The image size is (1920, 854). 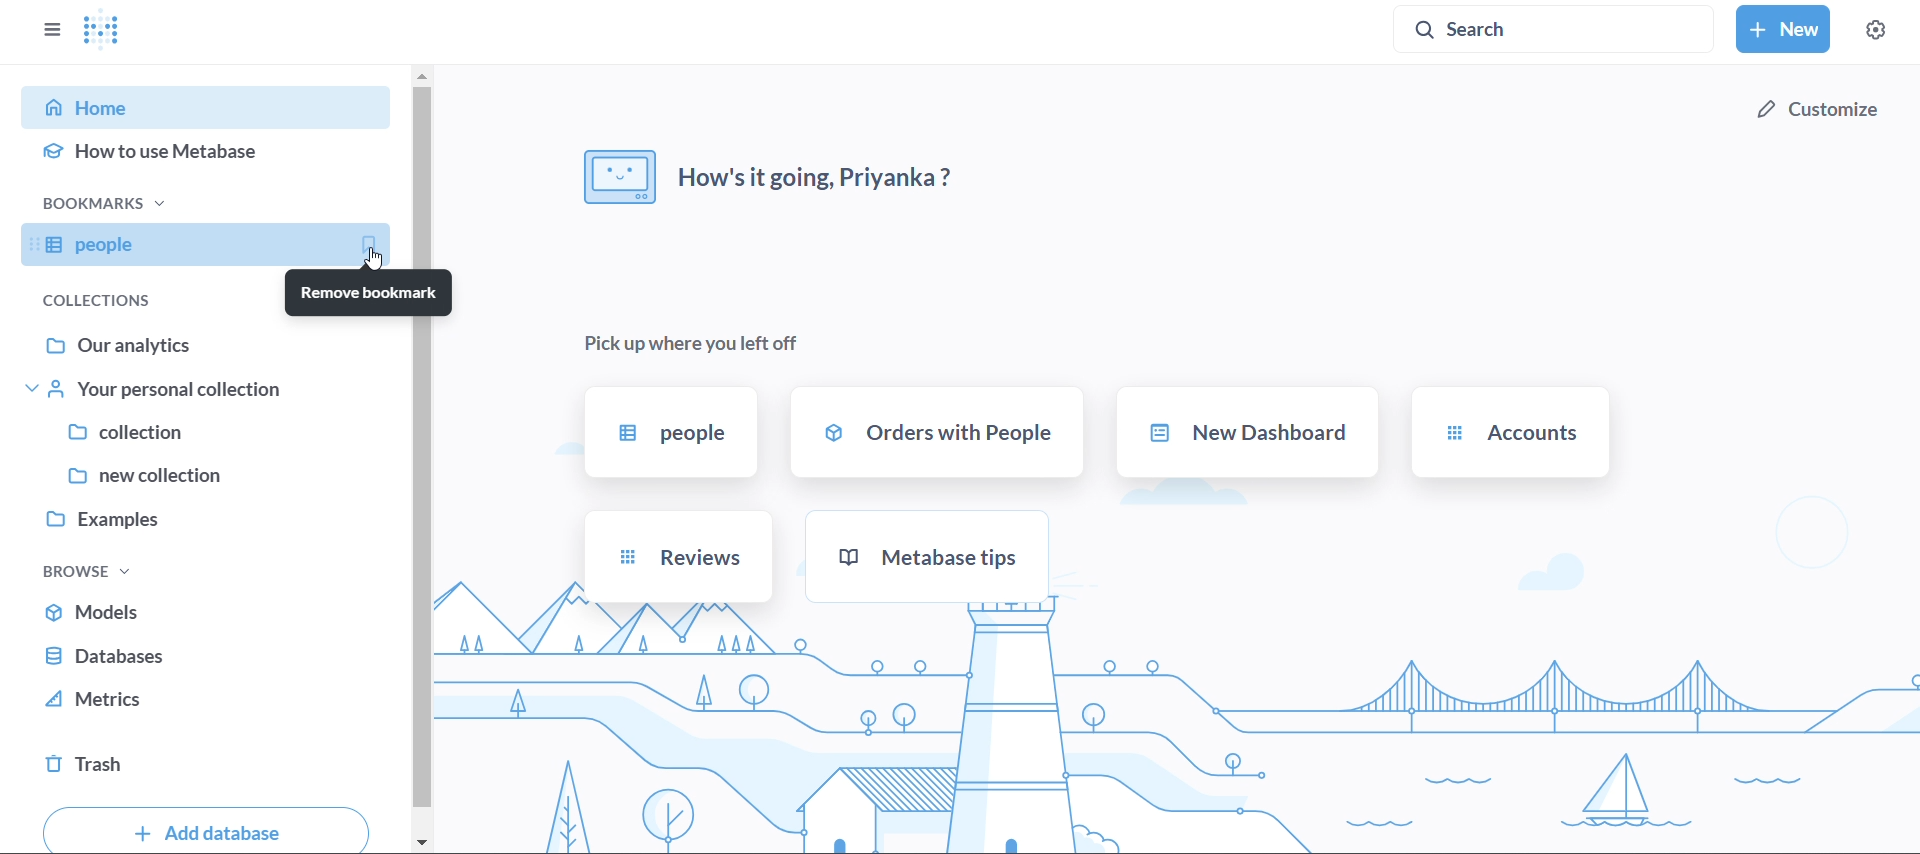 I want to click on prople, so click(x=200, y=243).